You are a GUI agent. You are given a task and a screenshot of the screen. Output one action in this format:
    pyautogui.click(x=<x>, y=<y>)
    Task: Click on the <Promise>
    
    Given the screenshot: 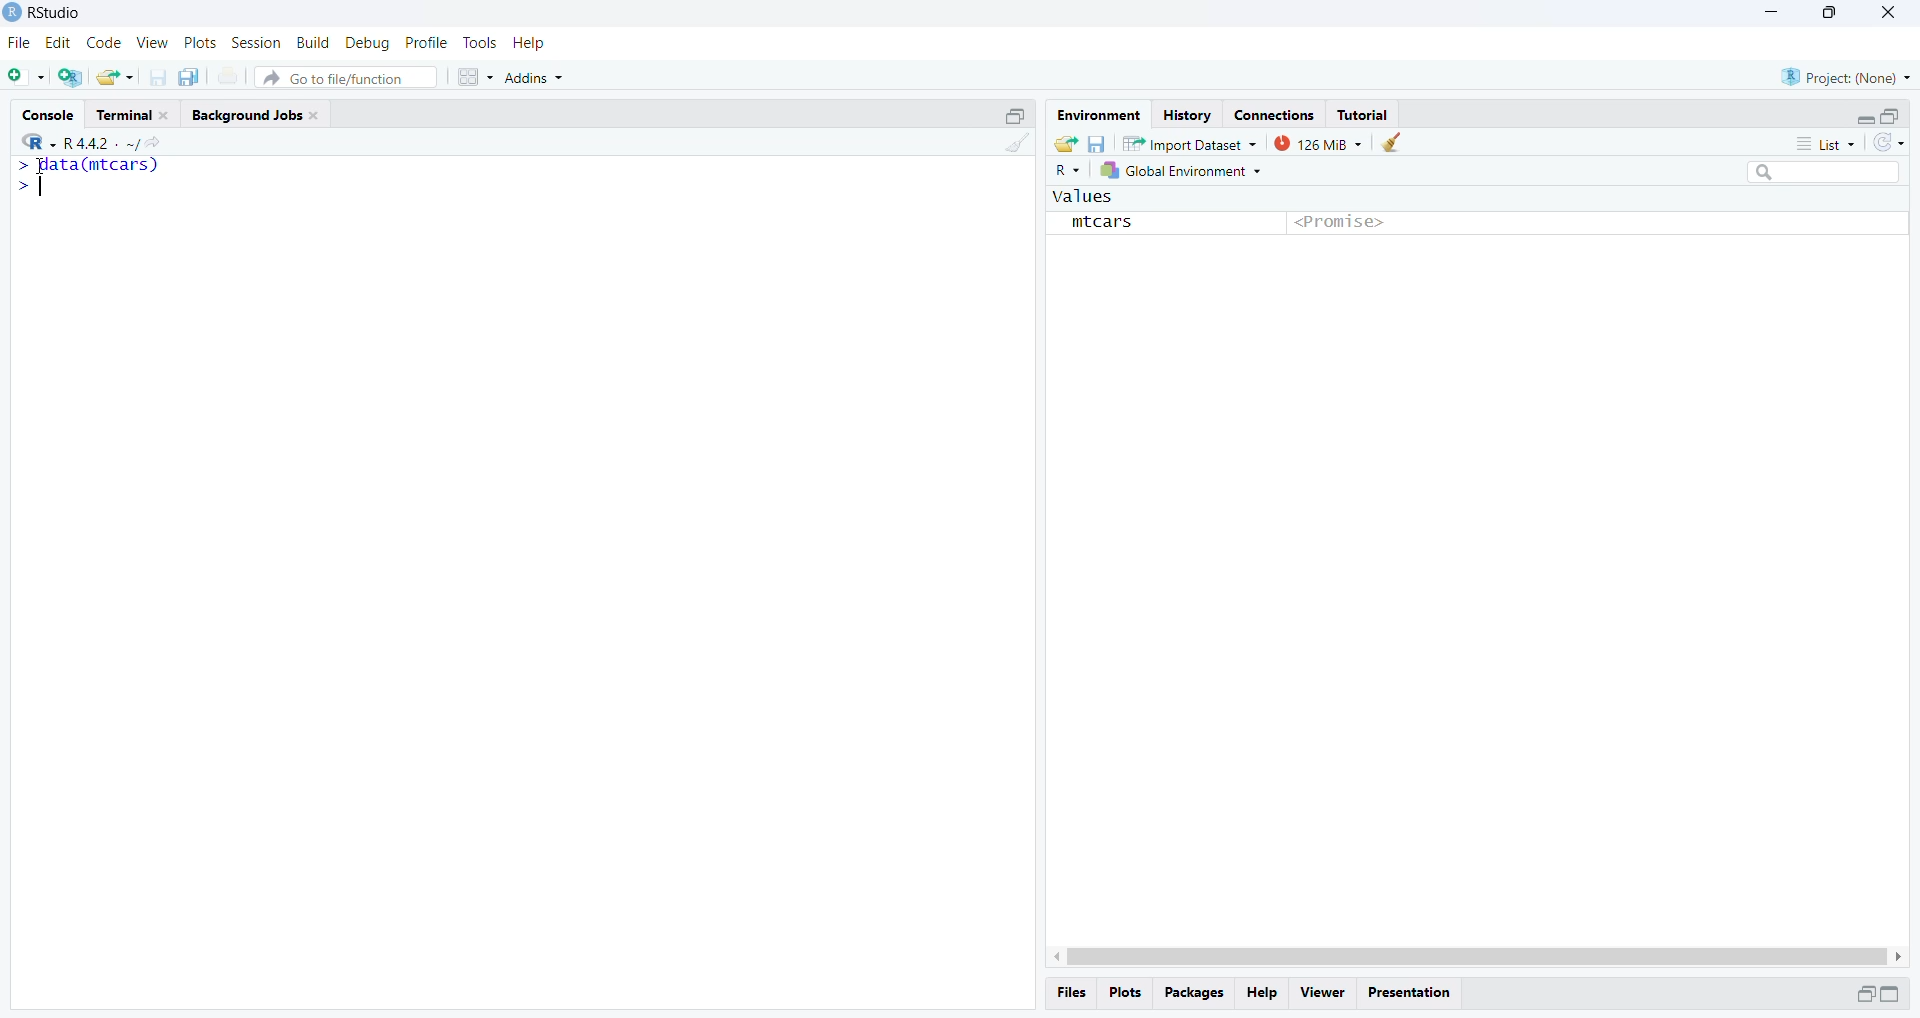 What is the action you would take?
    pyautogui.click(x=1342, y=224)
    